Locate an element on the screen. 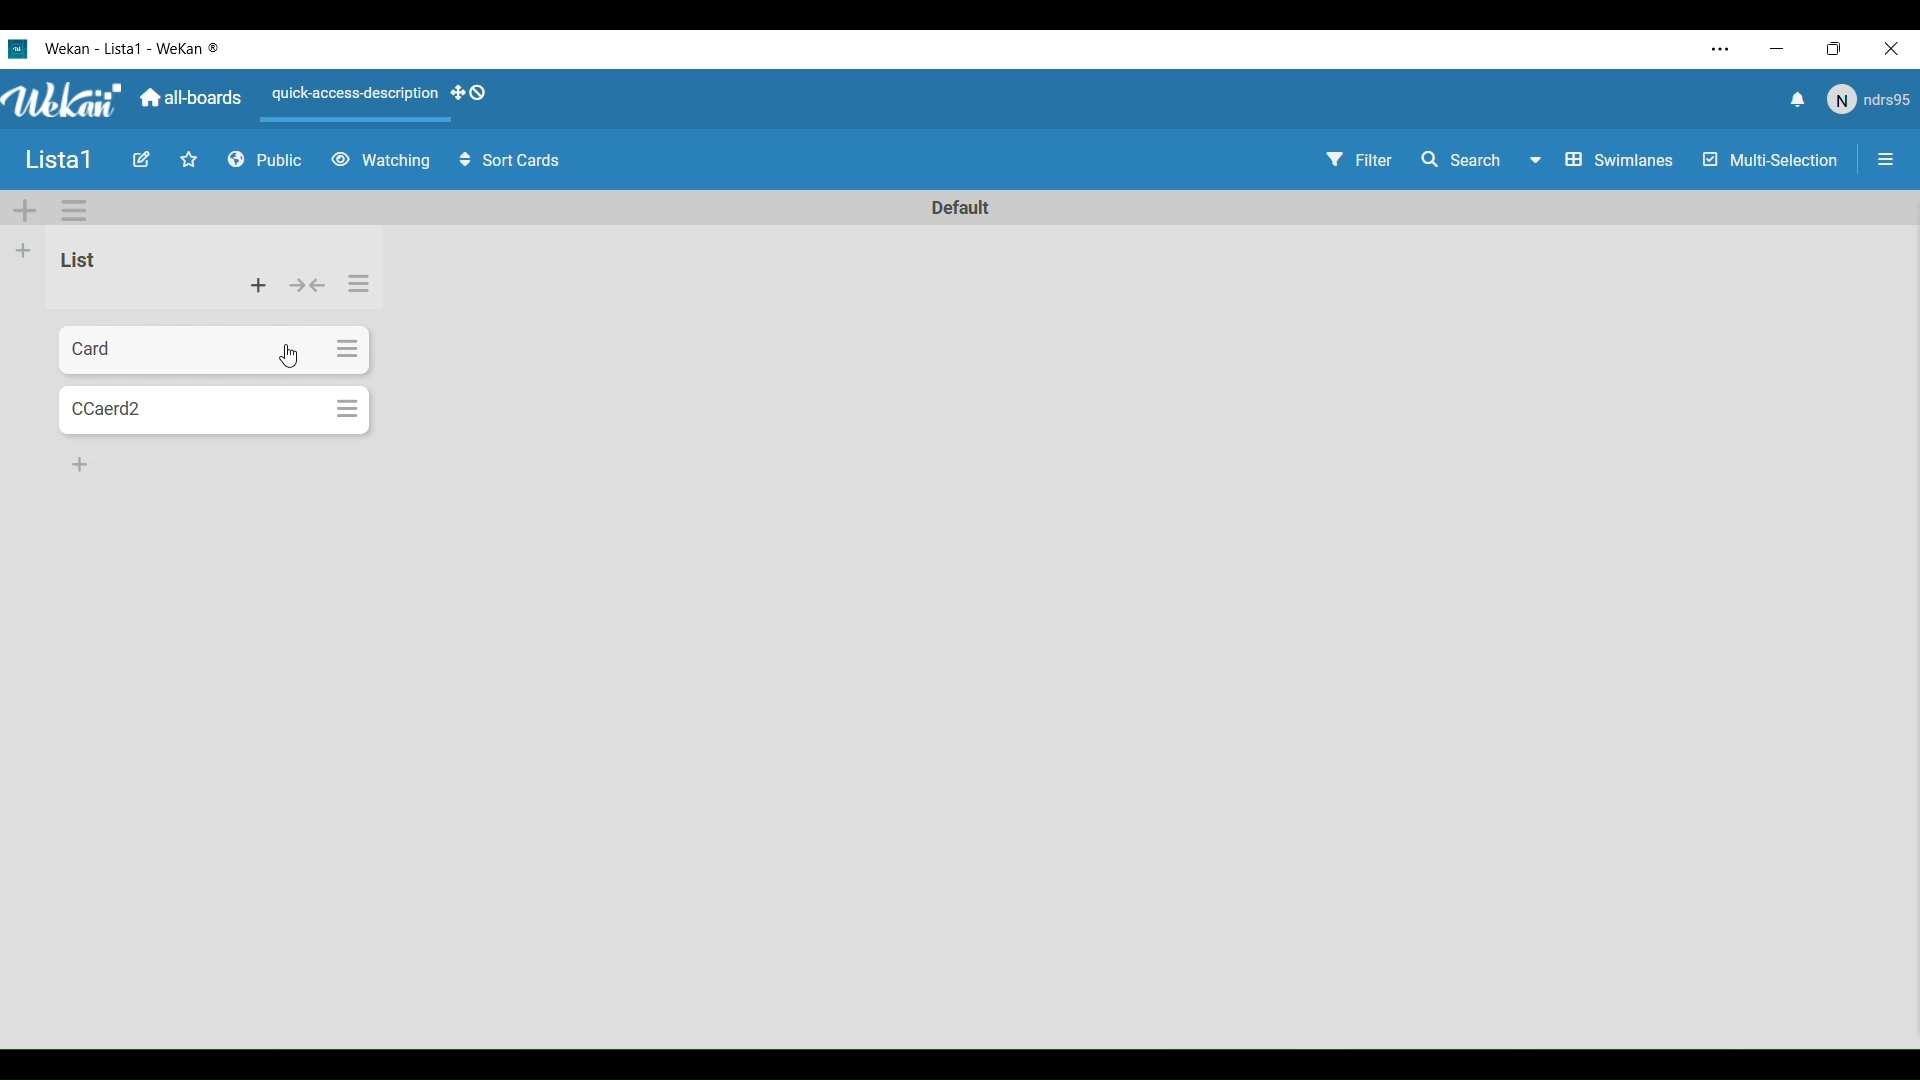 The width and height of the screenshot is (1920, 1080). Favorites is located at coordinates (189, 160).